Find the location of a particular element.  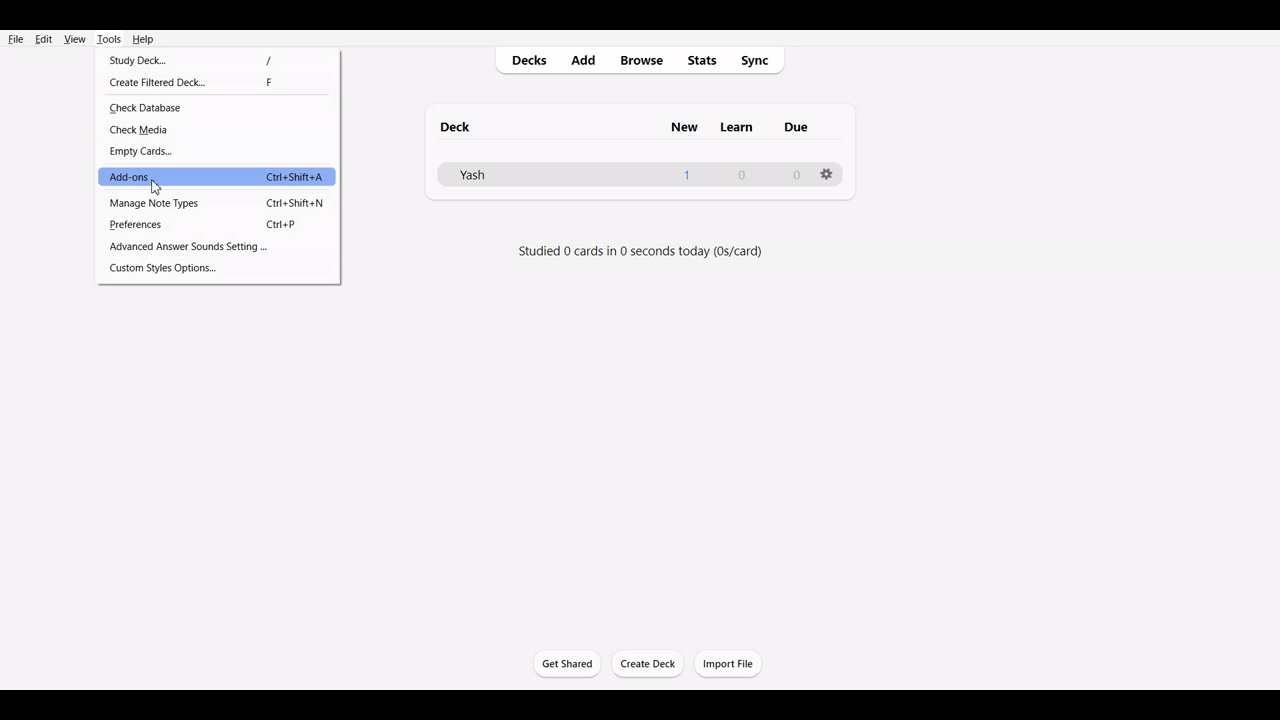

Preferences is located at coordinates (218, 223).